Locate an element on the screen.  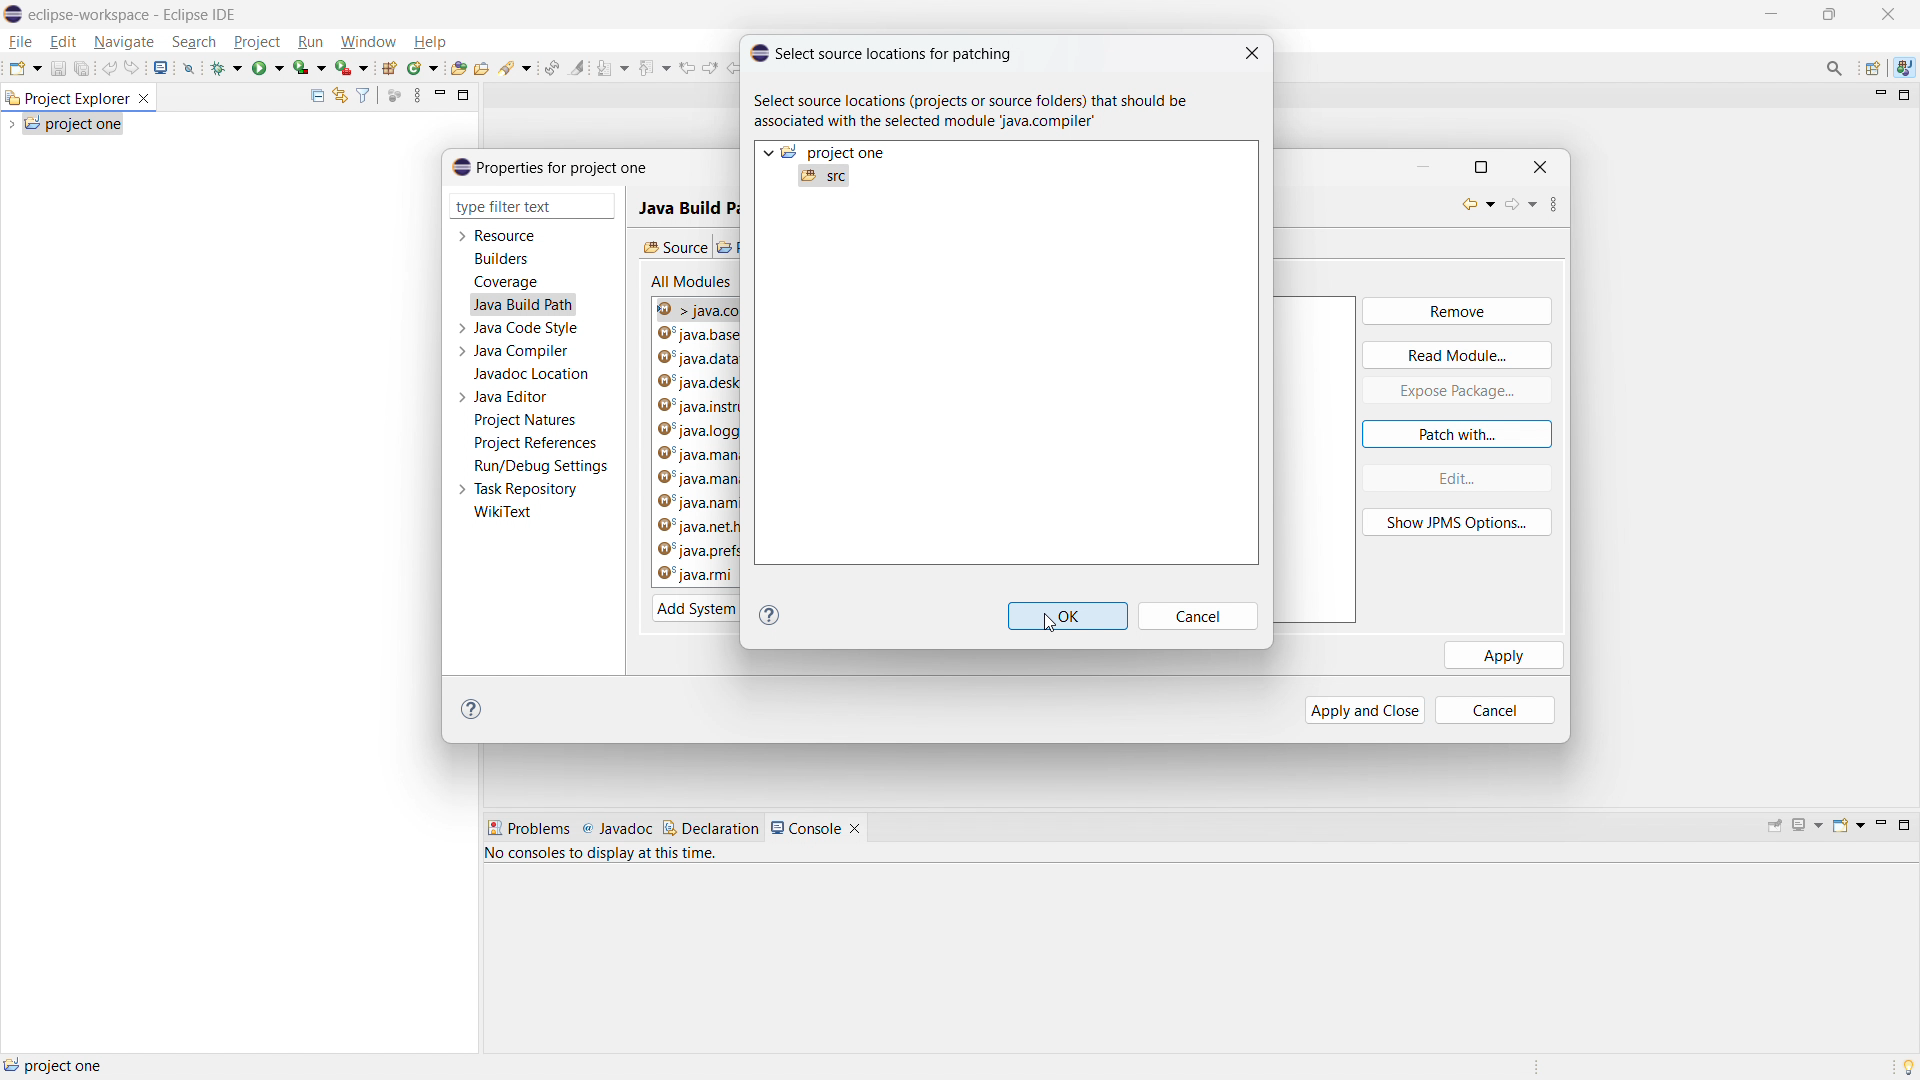
select and deselect filters is located at coordinates (363, 96).